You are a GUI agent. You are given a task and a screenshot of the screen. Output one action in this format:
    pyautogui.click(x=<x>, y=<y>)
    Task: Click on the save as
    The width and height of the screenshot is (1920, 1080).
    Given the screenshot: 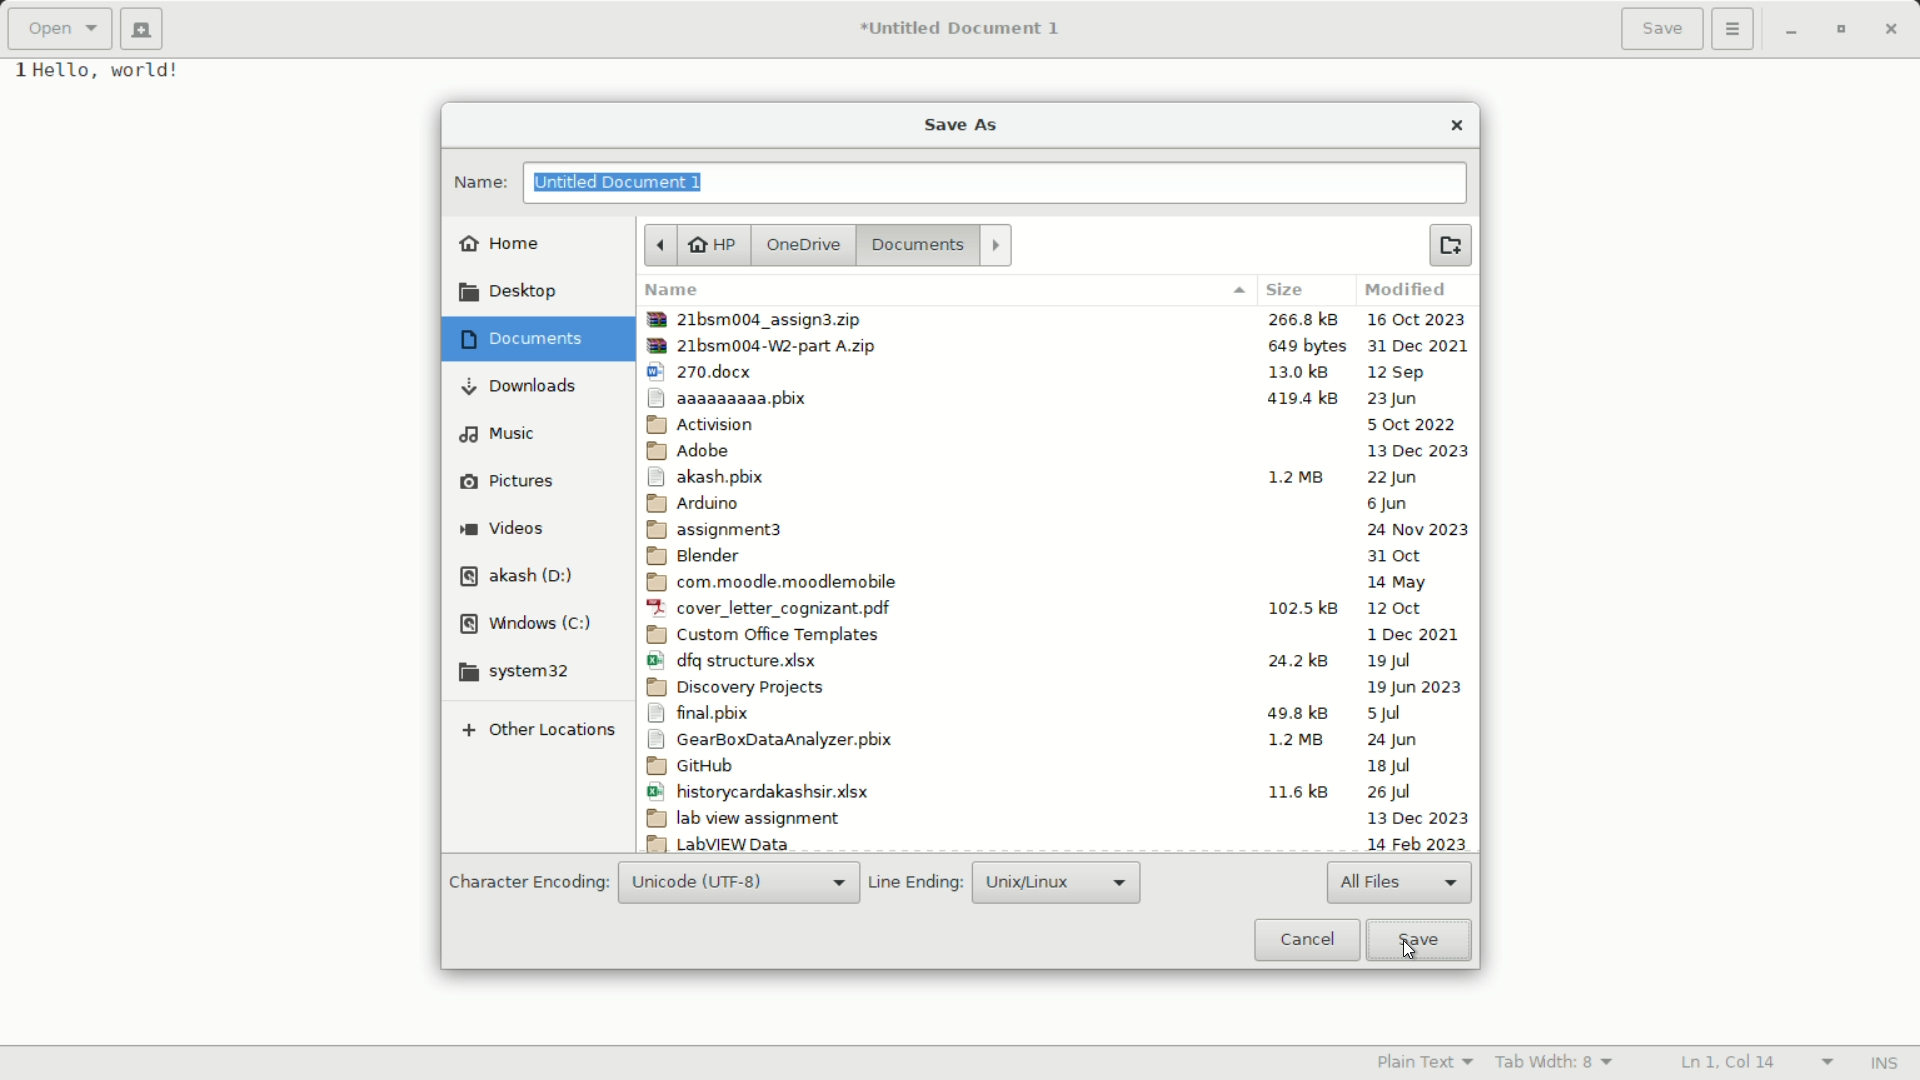 What is the action you would take?
    pyautogui.click(x=961, y=124)
    